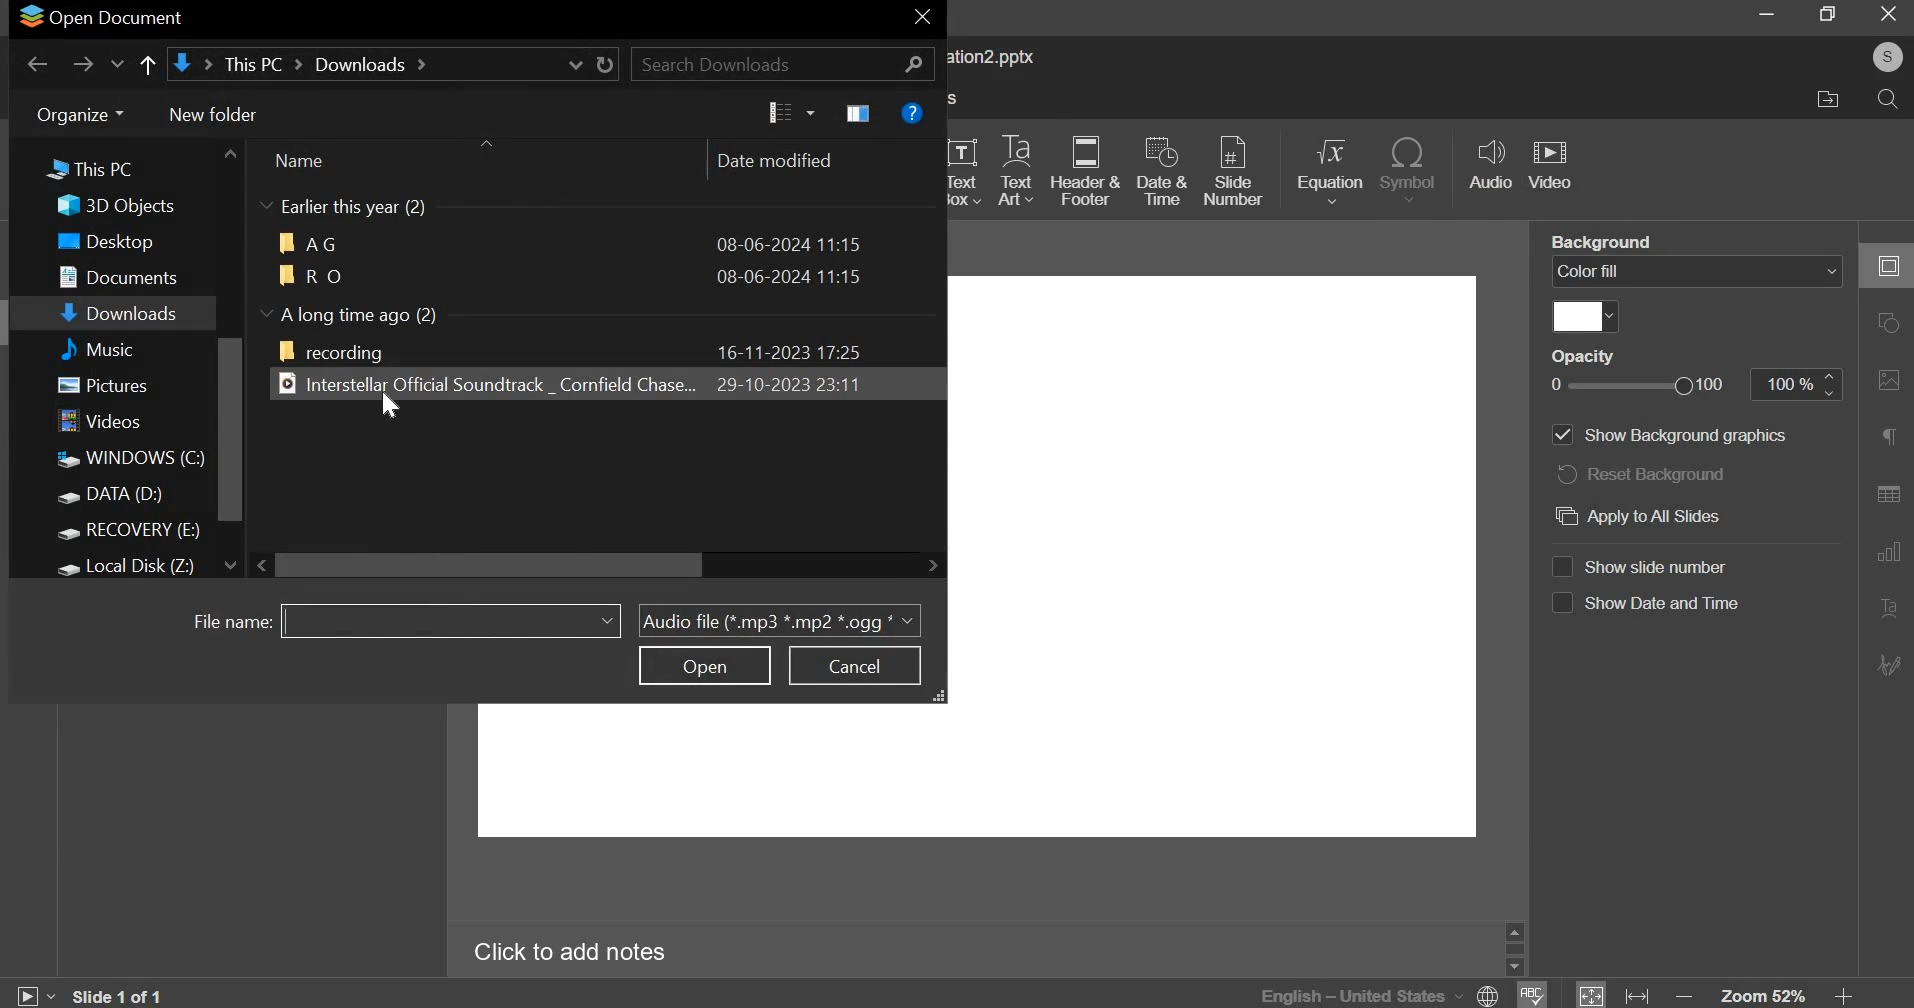 The image size is (1914, 1008). I want to click on cursor, so click(389, 405).